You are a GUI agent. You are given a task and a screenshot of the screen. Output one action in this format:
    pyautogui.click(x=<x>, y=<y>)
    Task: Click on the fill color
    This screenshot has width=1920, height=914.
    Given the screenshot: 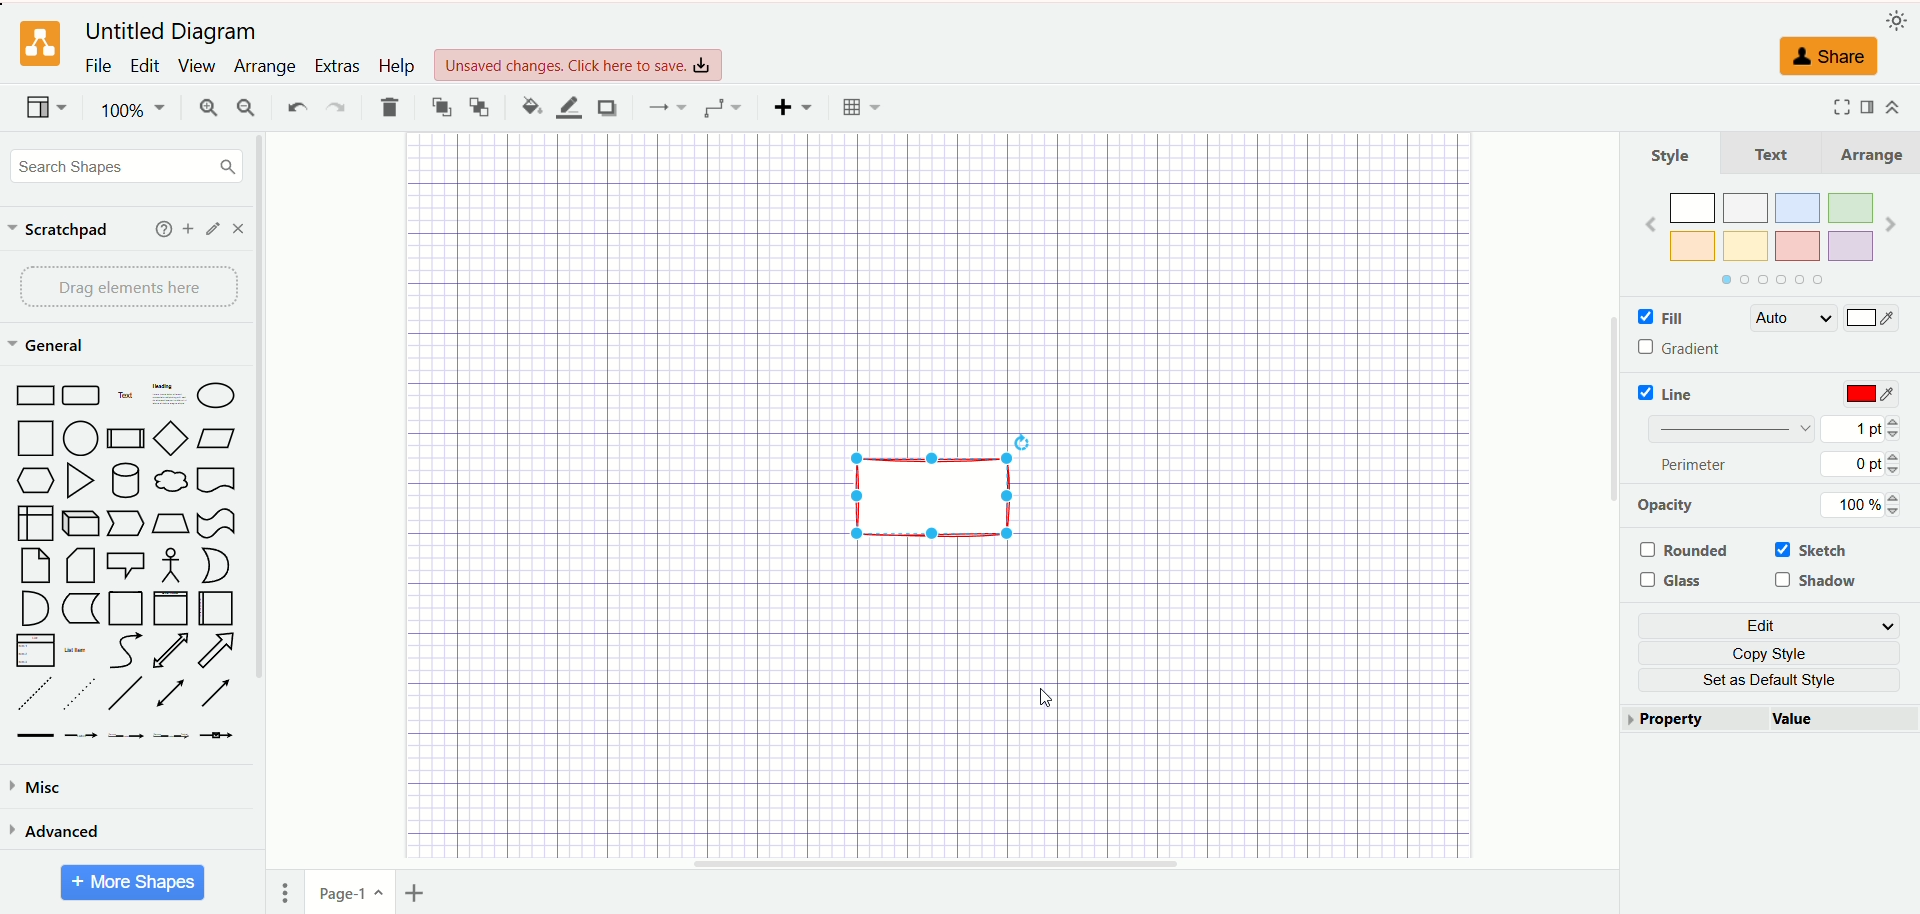 What is the action you would take?
    pyautogui.click(x=528, y=106)
    